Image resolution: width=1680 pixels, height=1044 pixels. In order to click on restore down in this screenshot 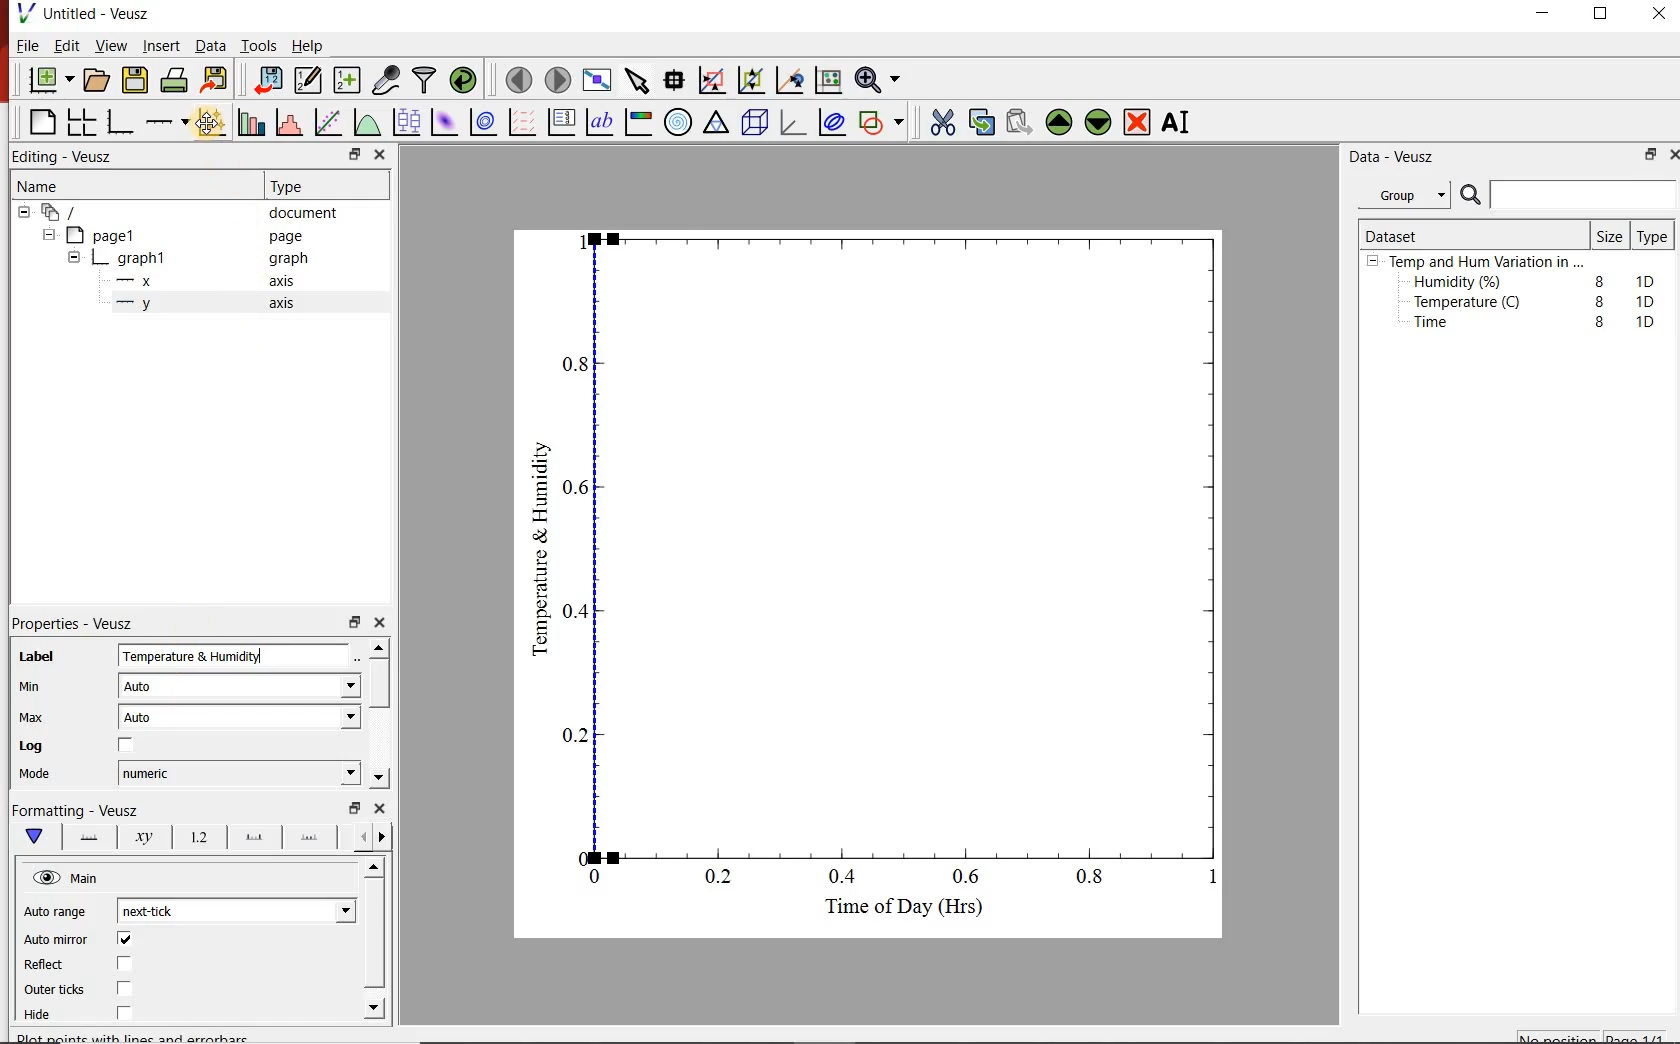, I will do `click(351, 808)`.